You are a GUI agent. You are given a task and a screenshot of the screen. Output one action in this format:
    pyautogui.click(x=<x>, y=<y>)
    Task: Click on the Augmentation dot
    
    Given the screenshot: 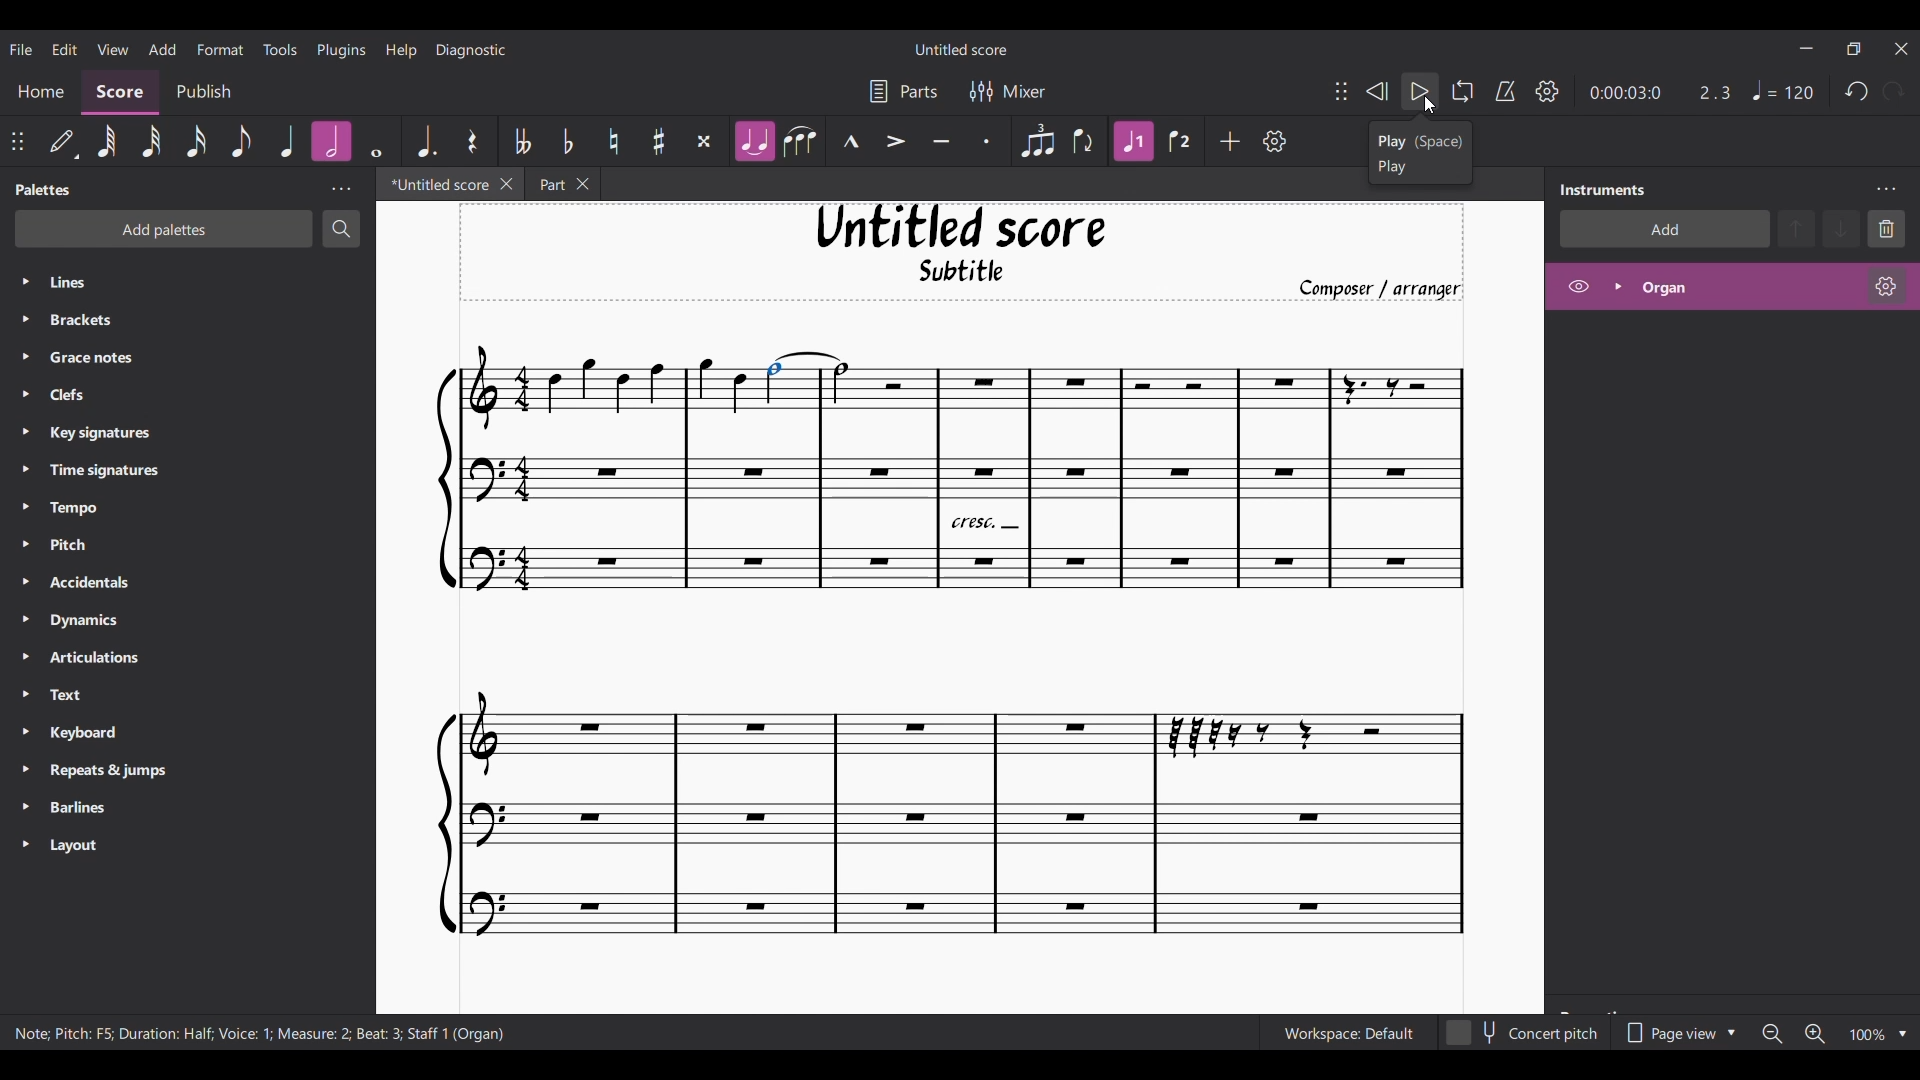 What is the action you would take?
    pyautogui.click(x=425, y=140)
    